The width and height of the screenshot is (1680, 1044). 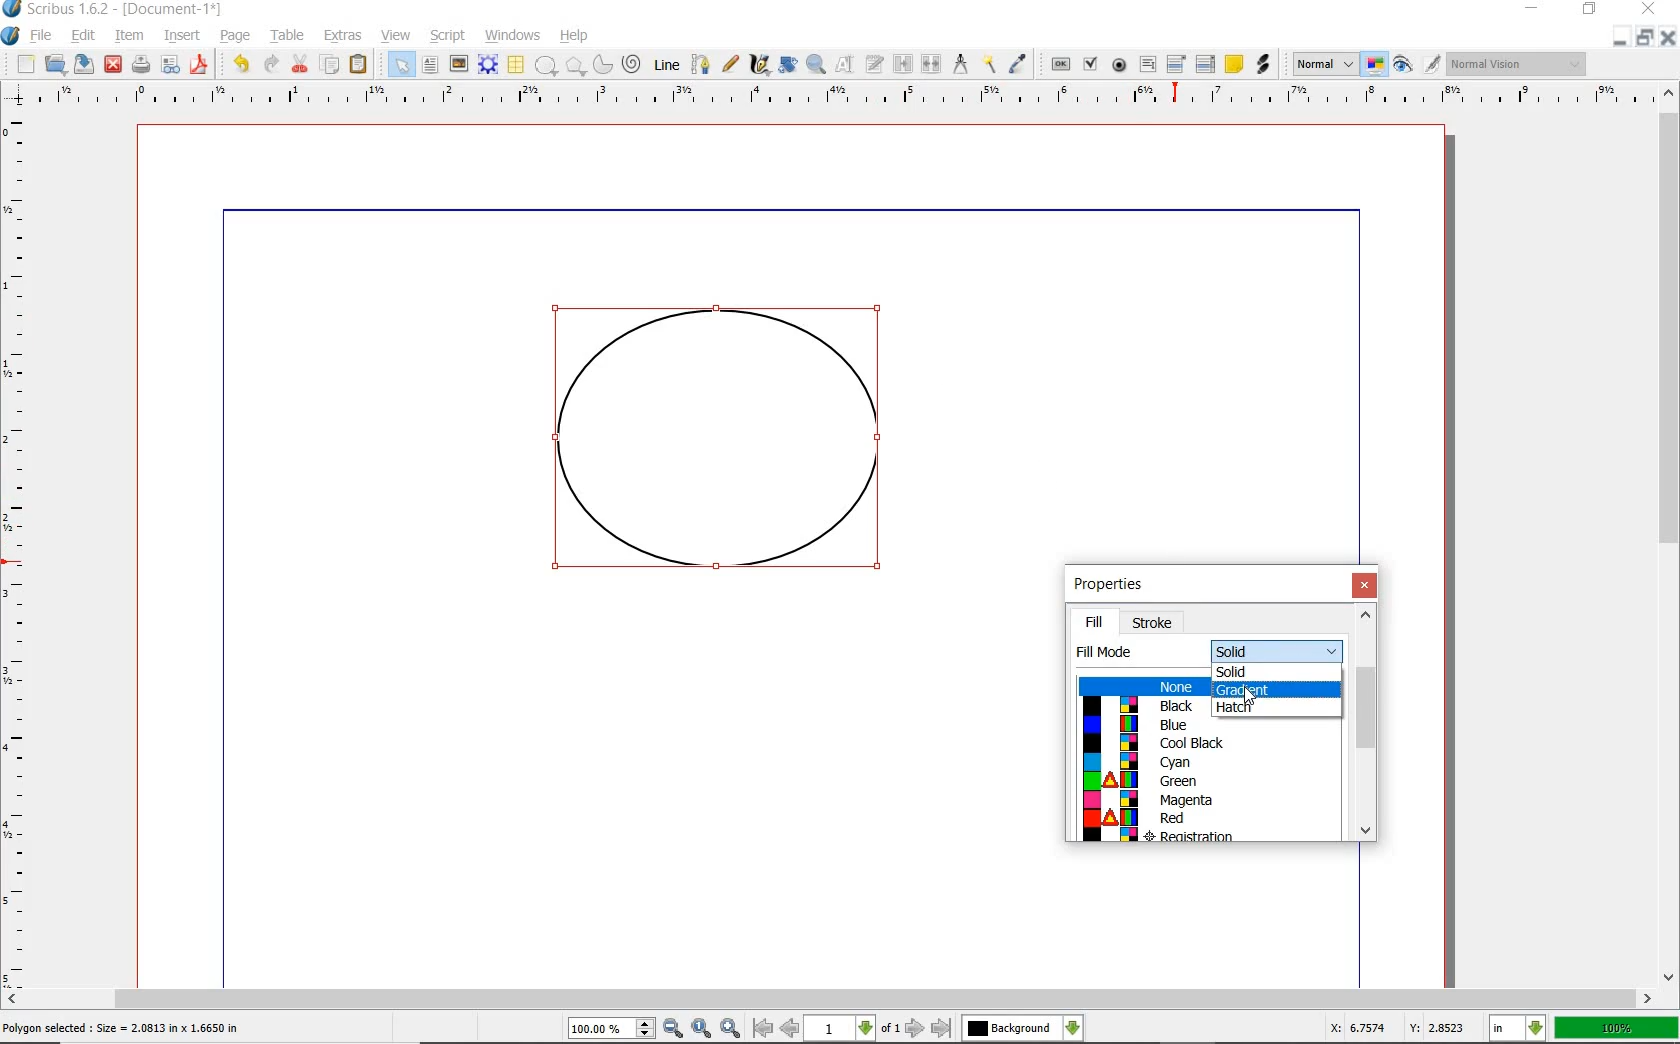 What do you see at coordinates (731, 62) in the screenshot?
I see `FREEHAND LINE` at bounding box center [731, 62].